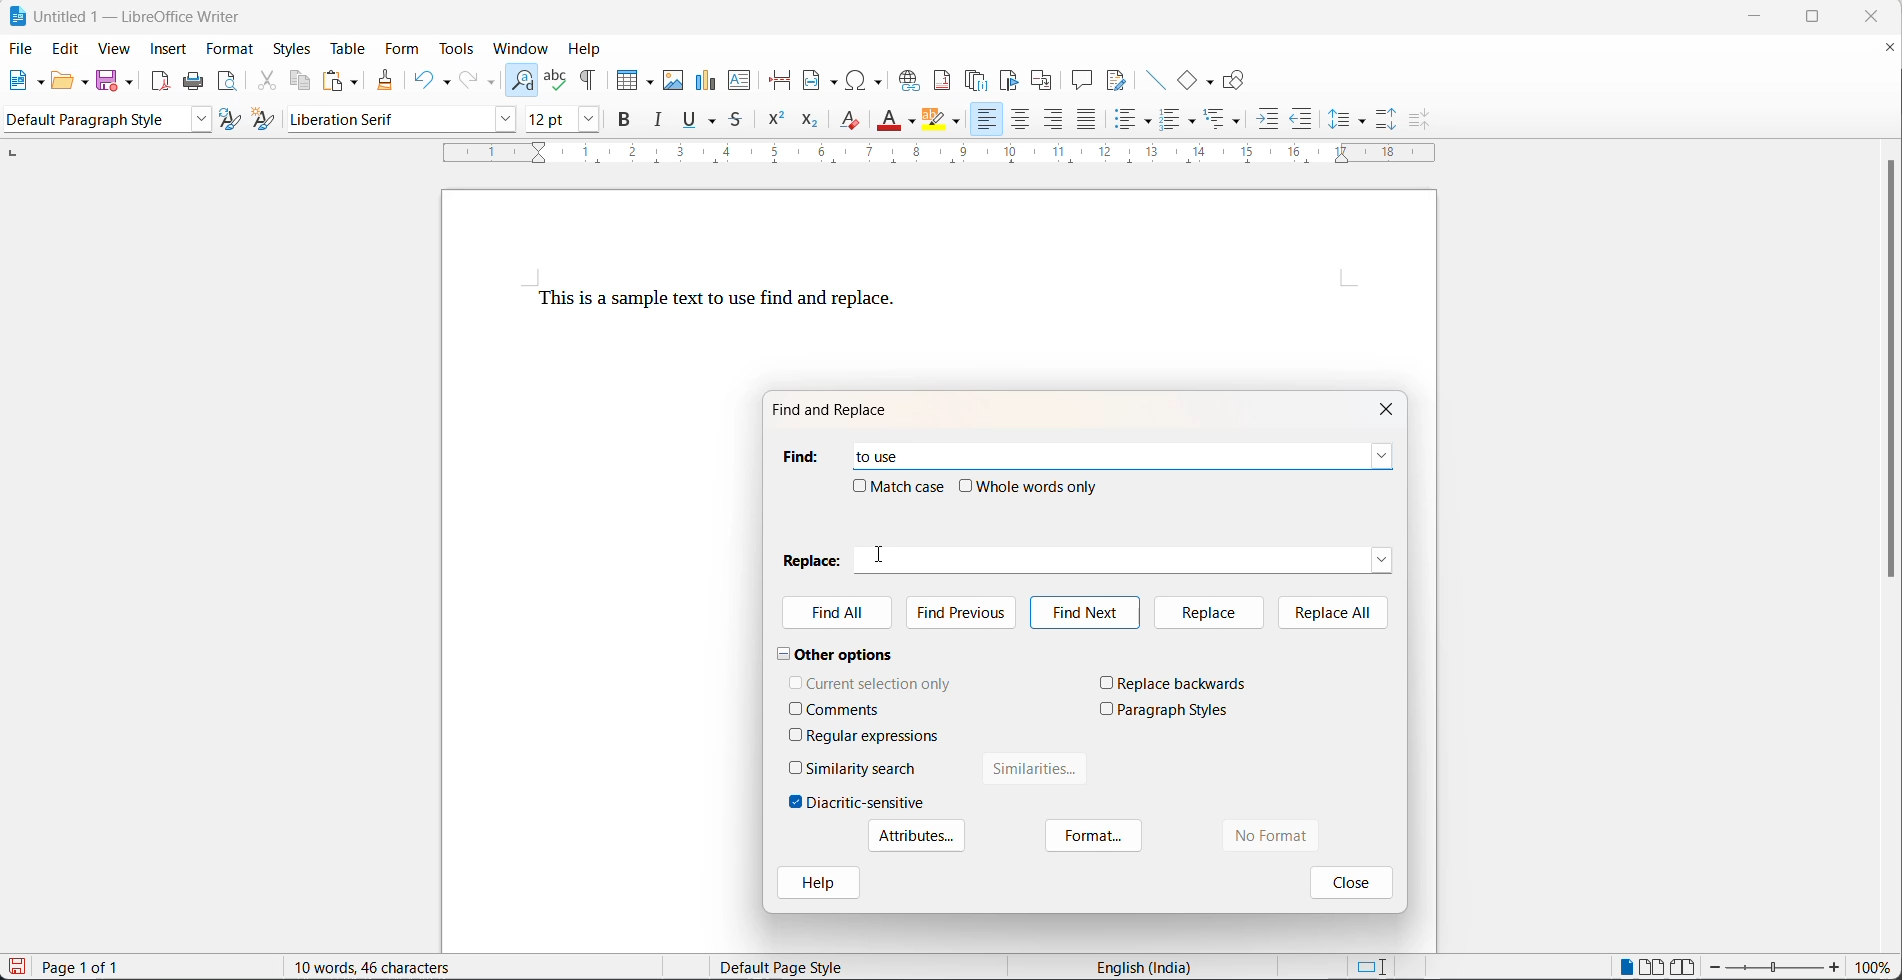 Image resolution: width=1902 pixels, height=980 pixels. What do you see at coordinates (849, 124) in the screenshot?
I see `clear direct formatting` at bounding box center [849, 124].